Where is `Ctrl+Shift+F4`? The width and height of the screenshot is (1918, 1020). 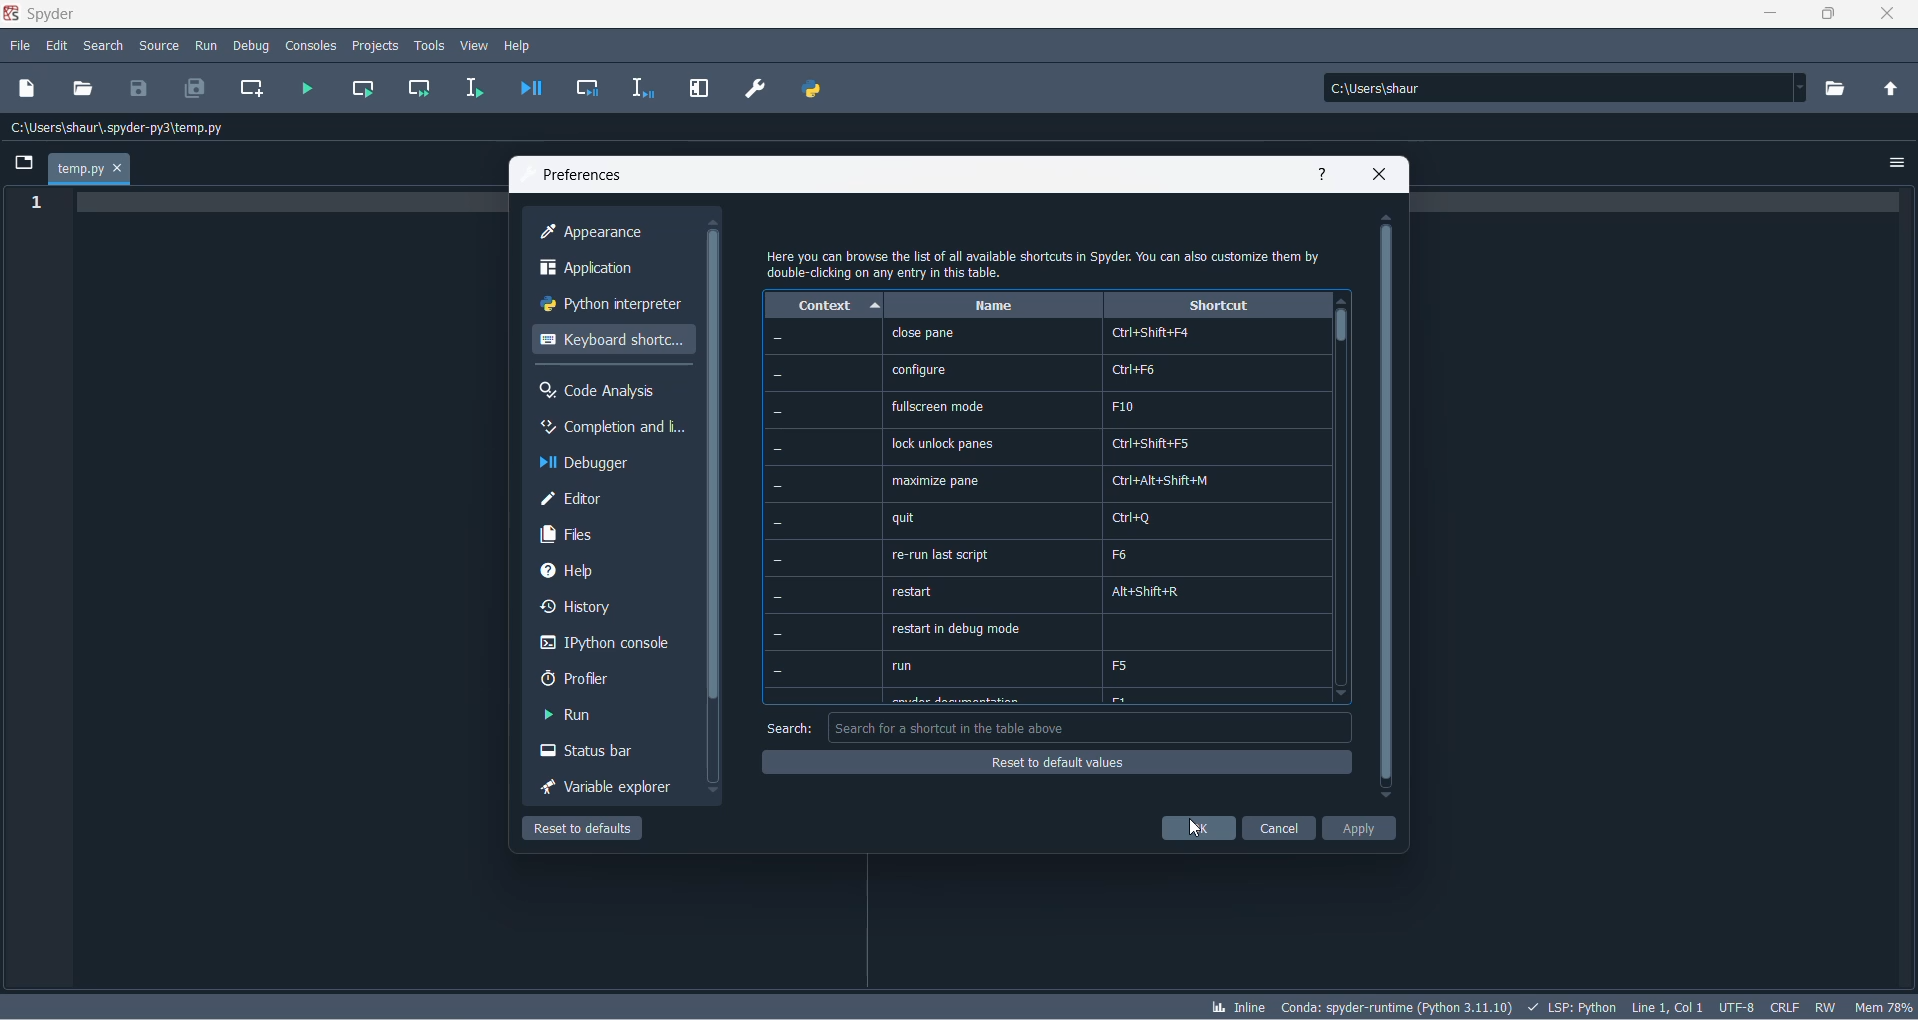
Ctrl+Shift+F4 is located at coordinates (1149, 333).